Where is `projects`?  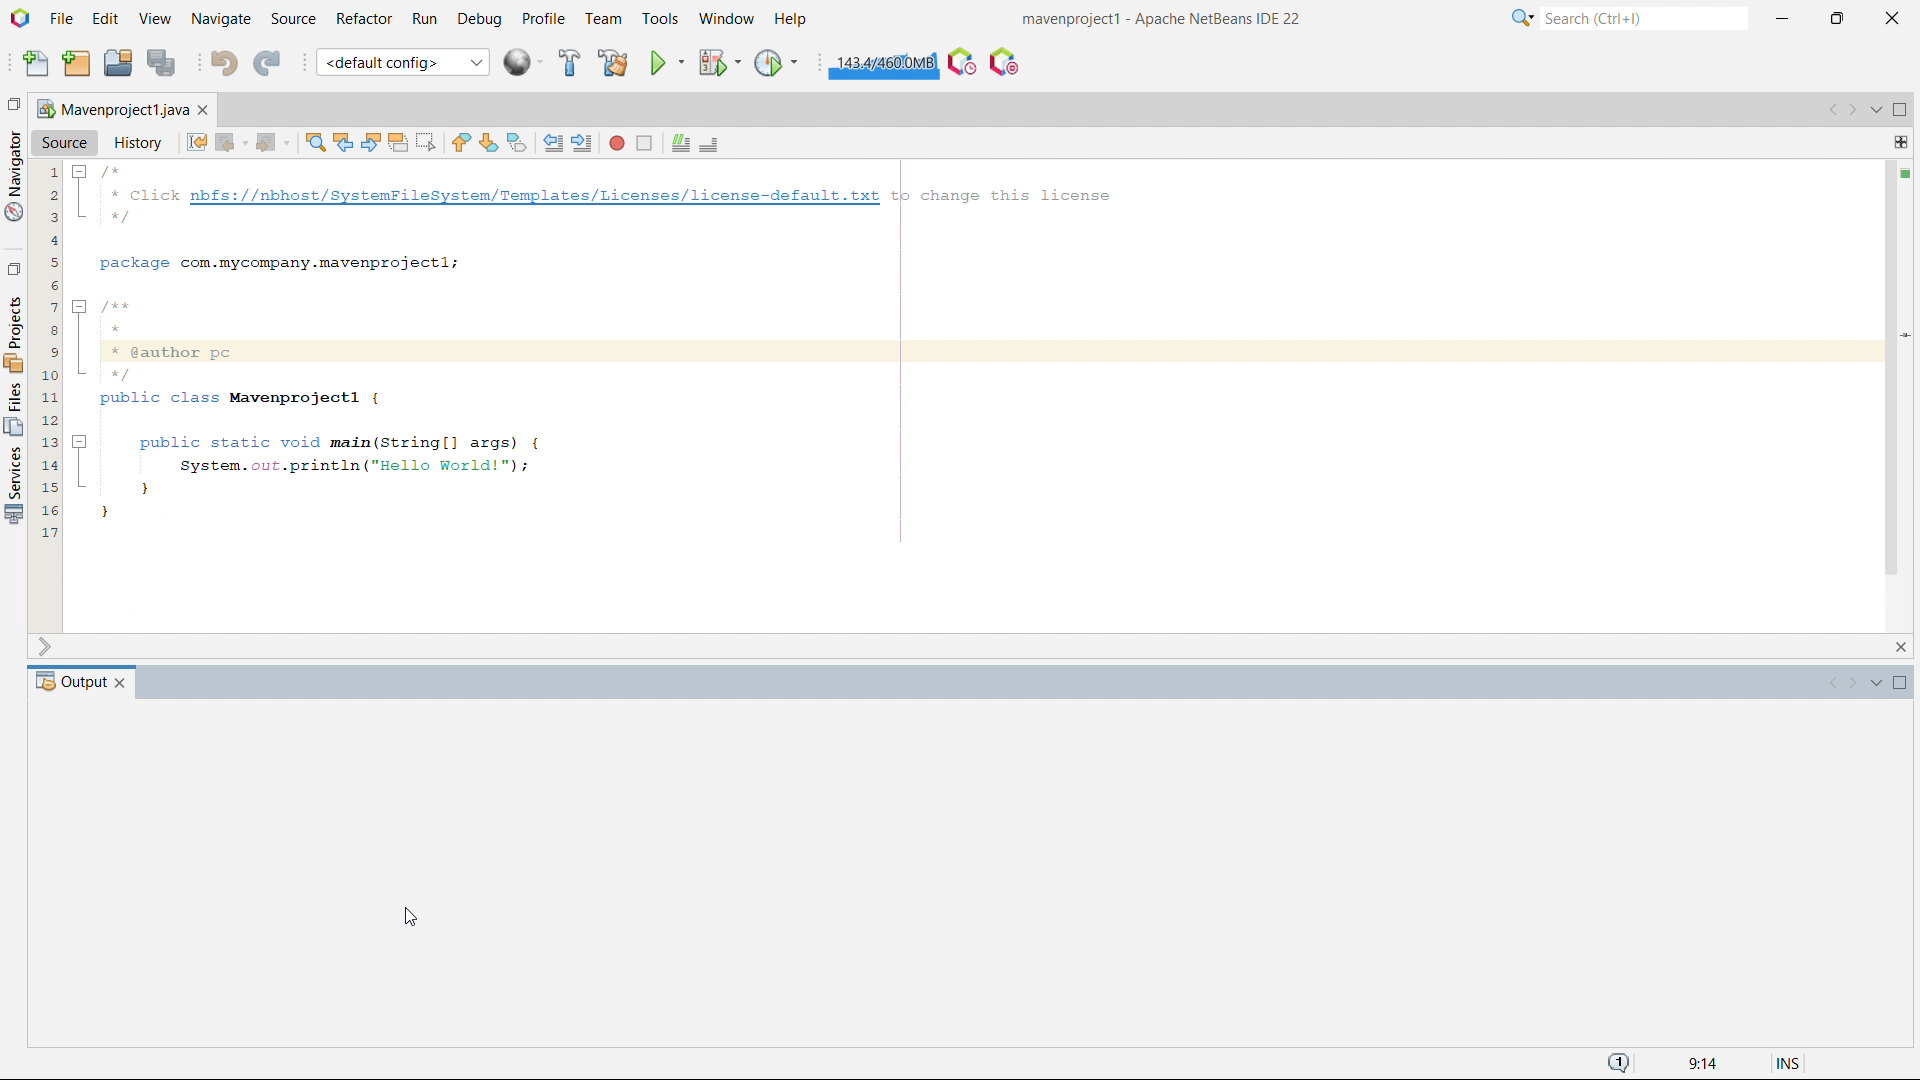 projects is located at coordinates (14, 486).